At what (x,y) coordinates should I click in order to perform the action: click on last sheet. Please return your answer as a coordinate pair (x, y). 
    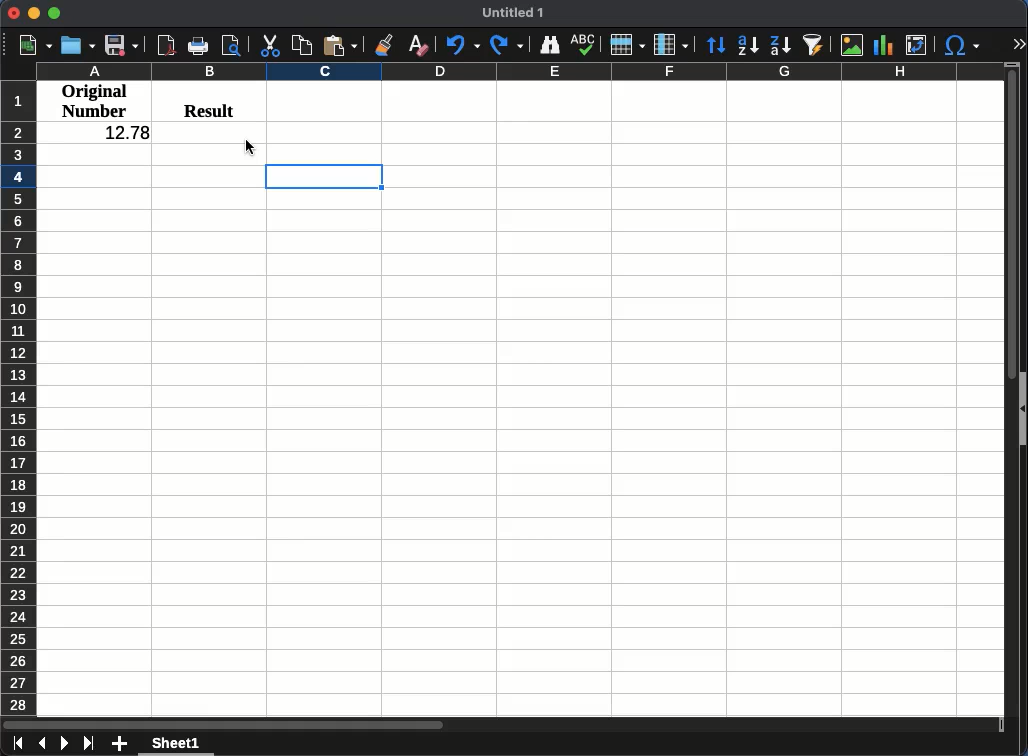
    Looking at the image, I should click on (89, 743).